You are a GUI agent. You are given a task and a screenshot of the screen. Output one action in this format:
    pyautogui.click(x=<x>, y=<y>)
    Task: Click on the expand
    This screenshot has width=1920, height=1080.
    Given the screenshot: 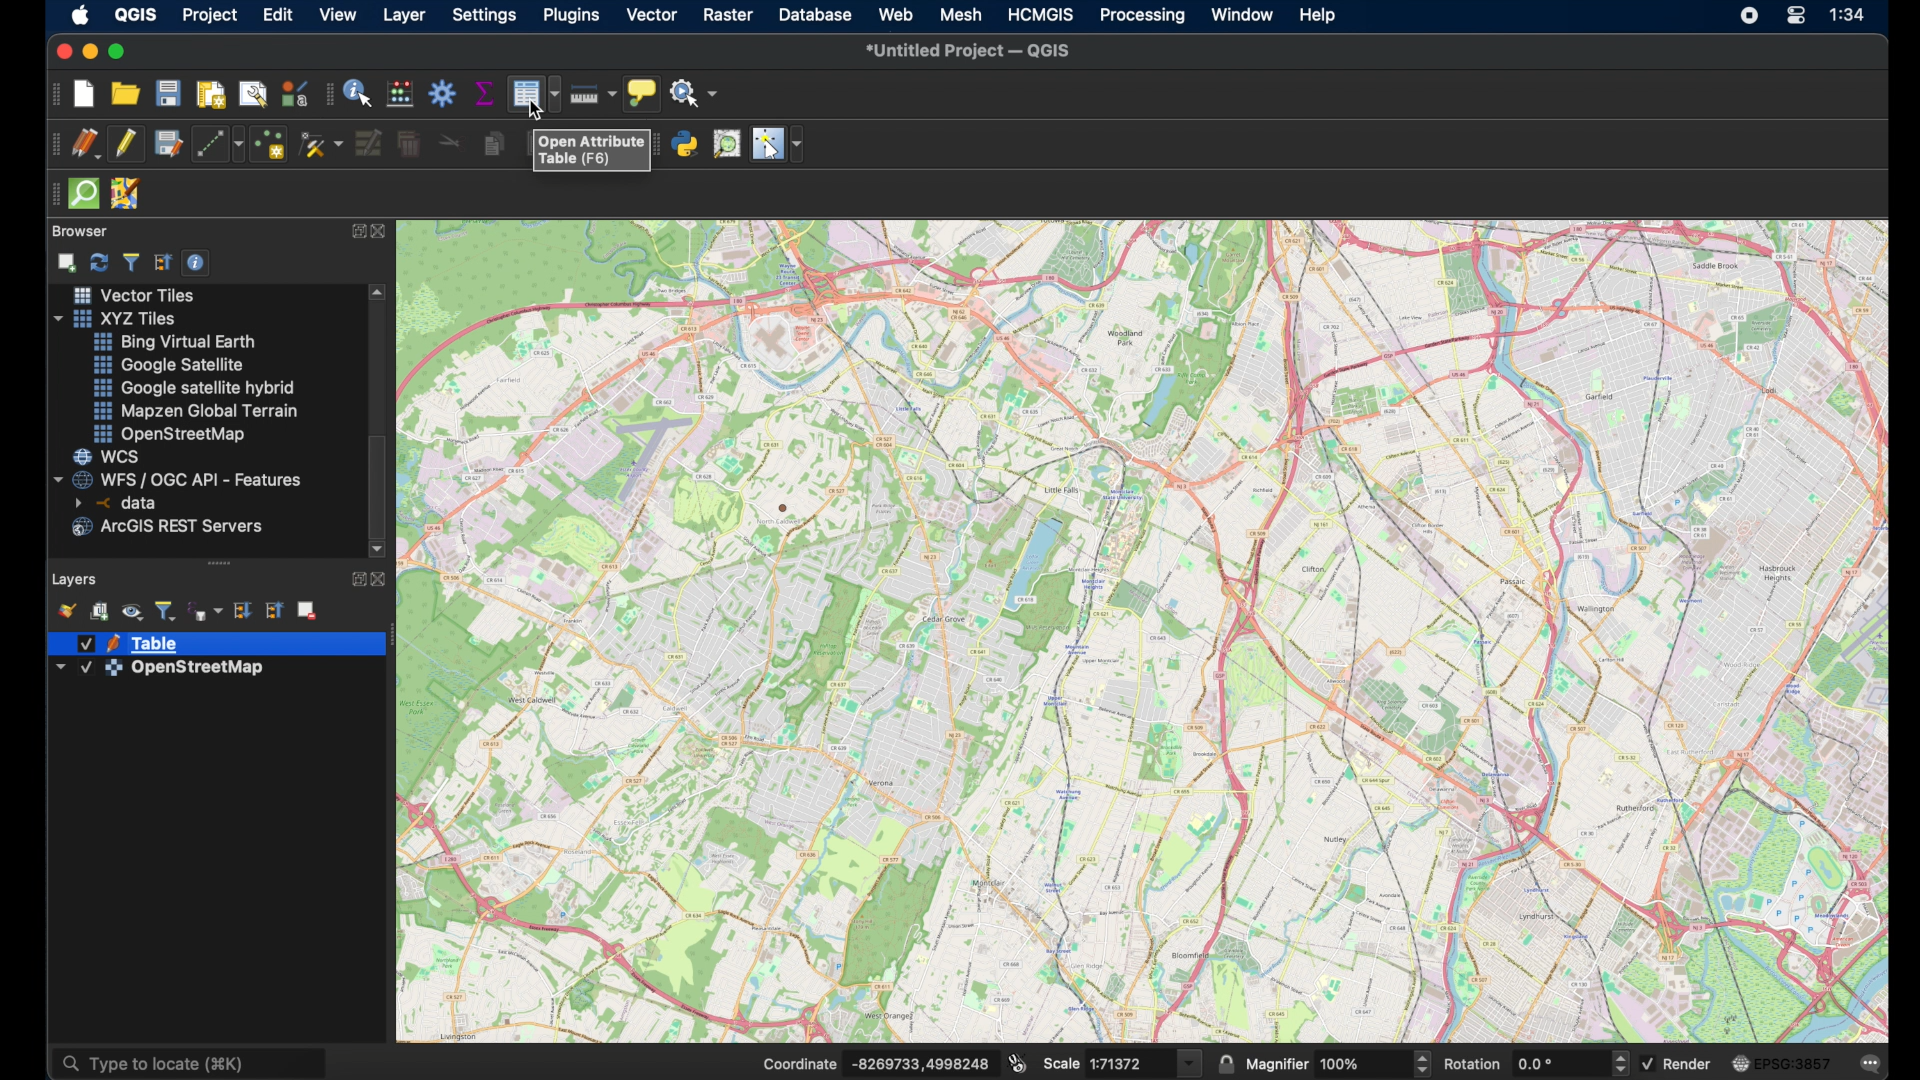 What is the action you would take?
    pyautogui.click(x=355, y=232)
    